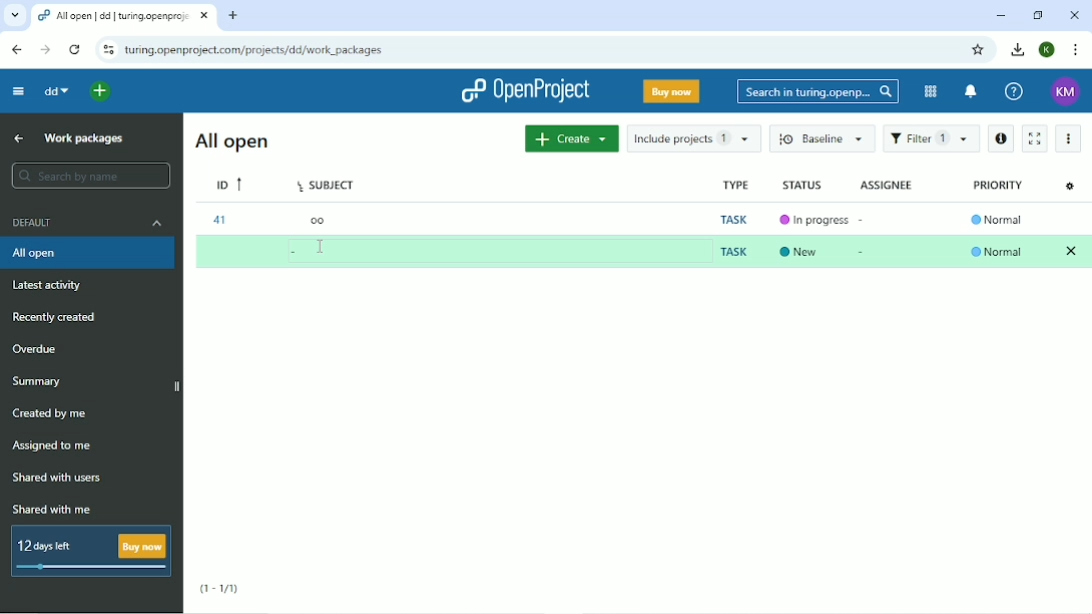 The height and width of the screenshot is (614, 1092). I want to click on Buy now, so click(670, 93).